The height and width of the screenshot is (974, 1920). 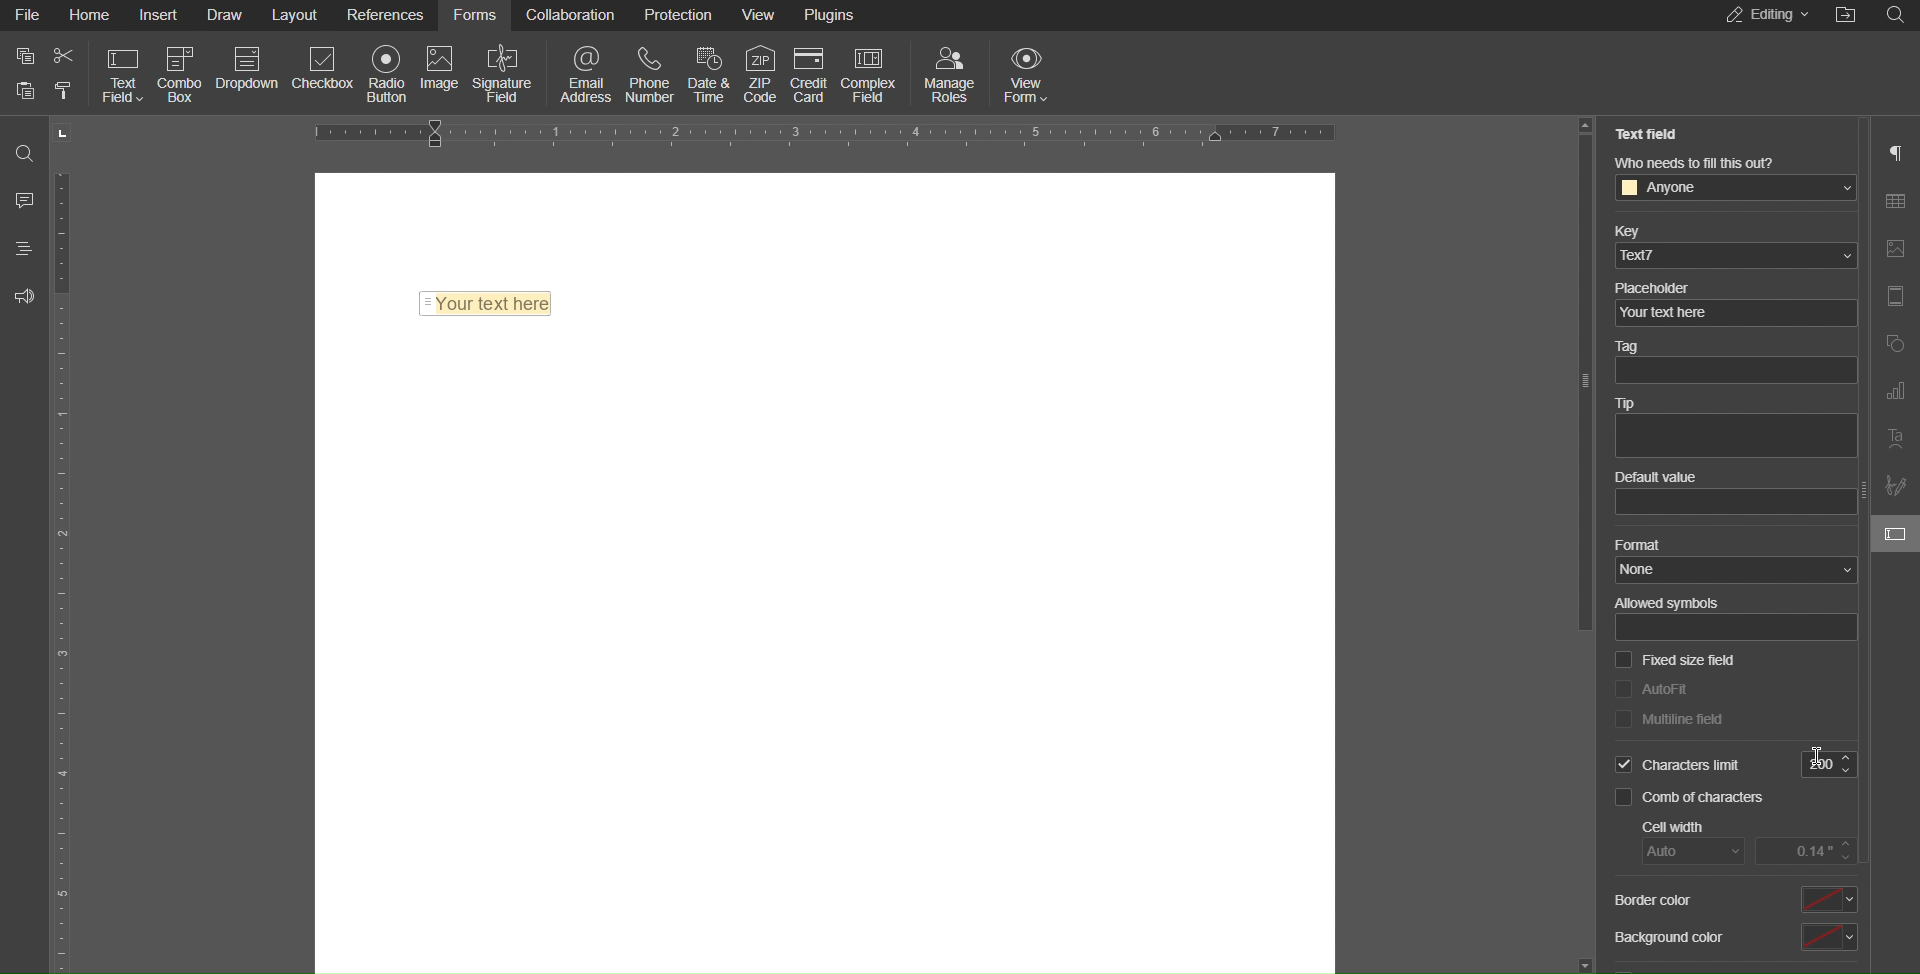 I want to click on Tip, so click(x=1734, y=429).